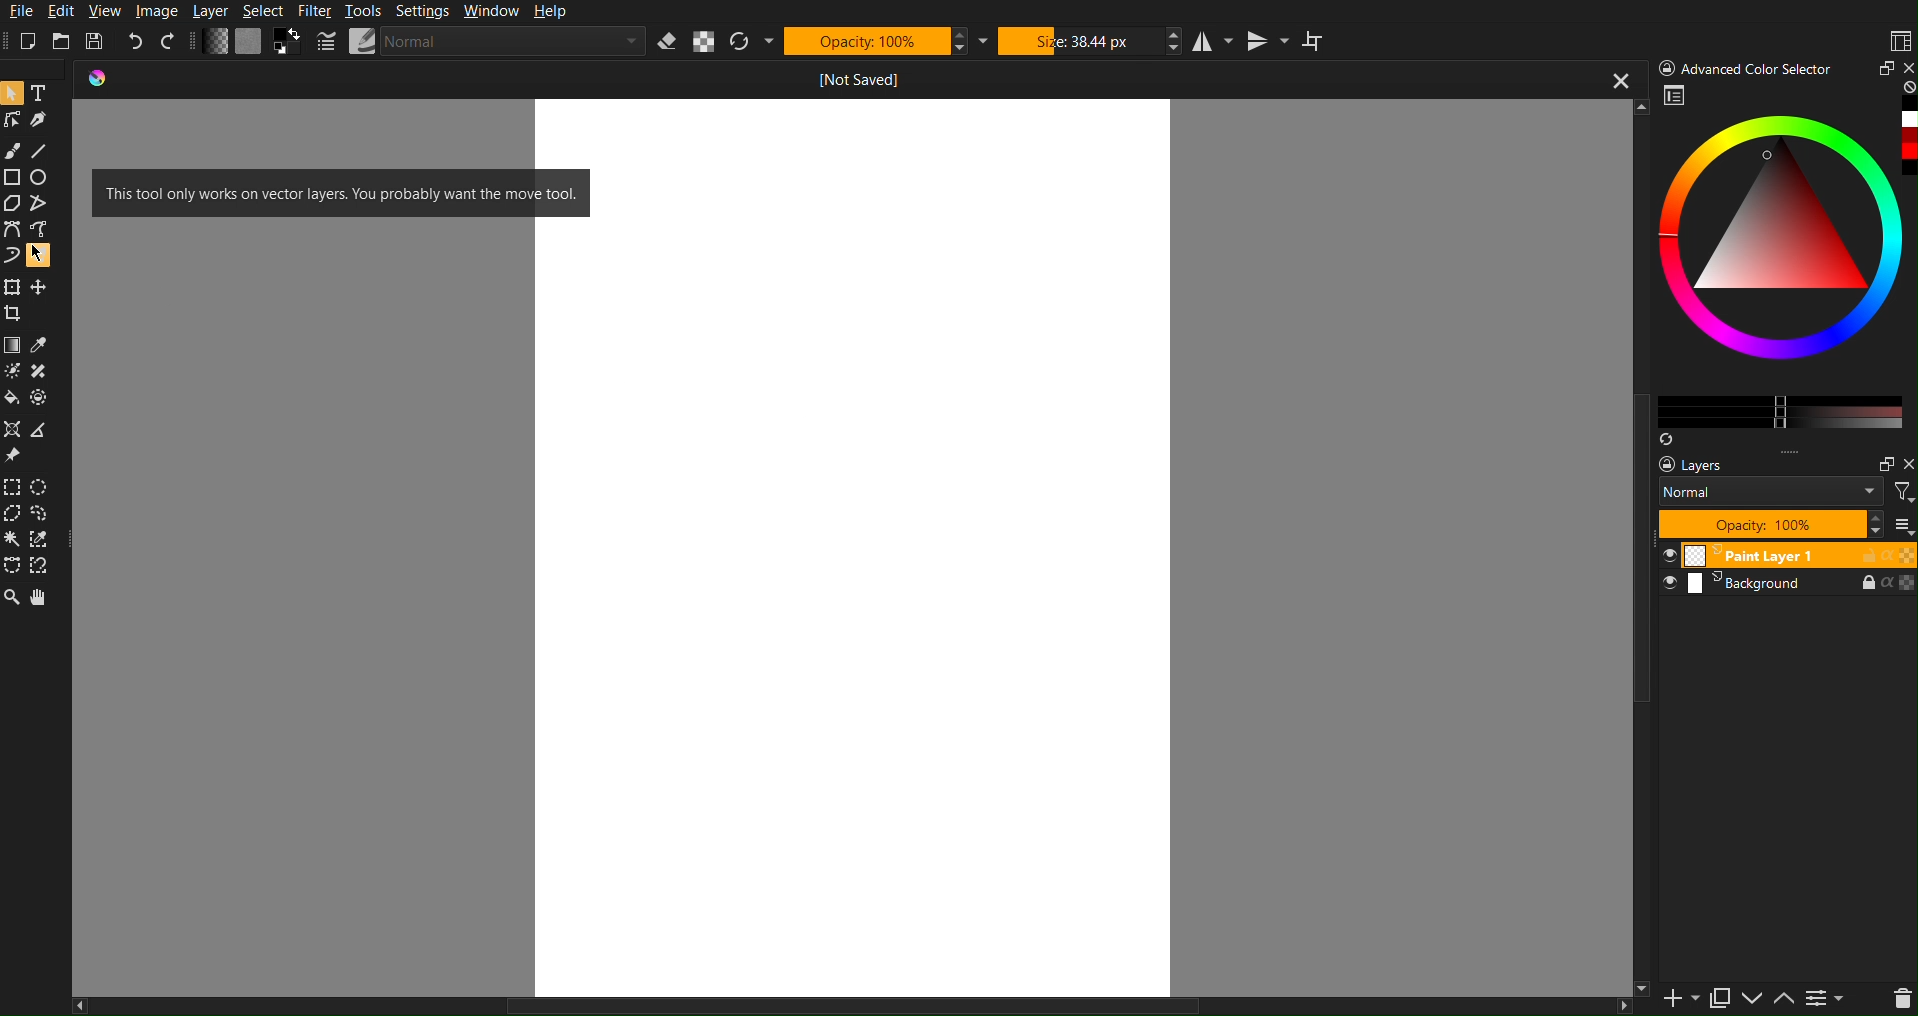  Describe the element at coordinates (753, 42) in the screenshot. I see `Refresh` at that location.